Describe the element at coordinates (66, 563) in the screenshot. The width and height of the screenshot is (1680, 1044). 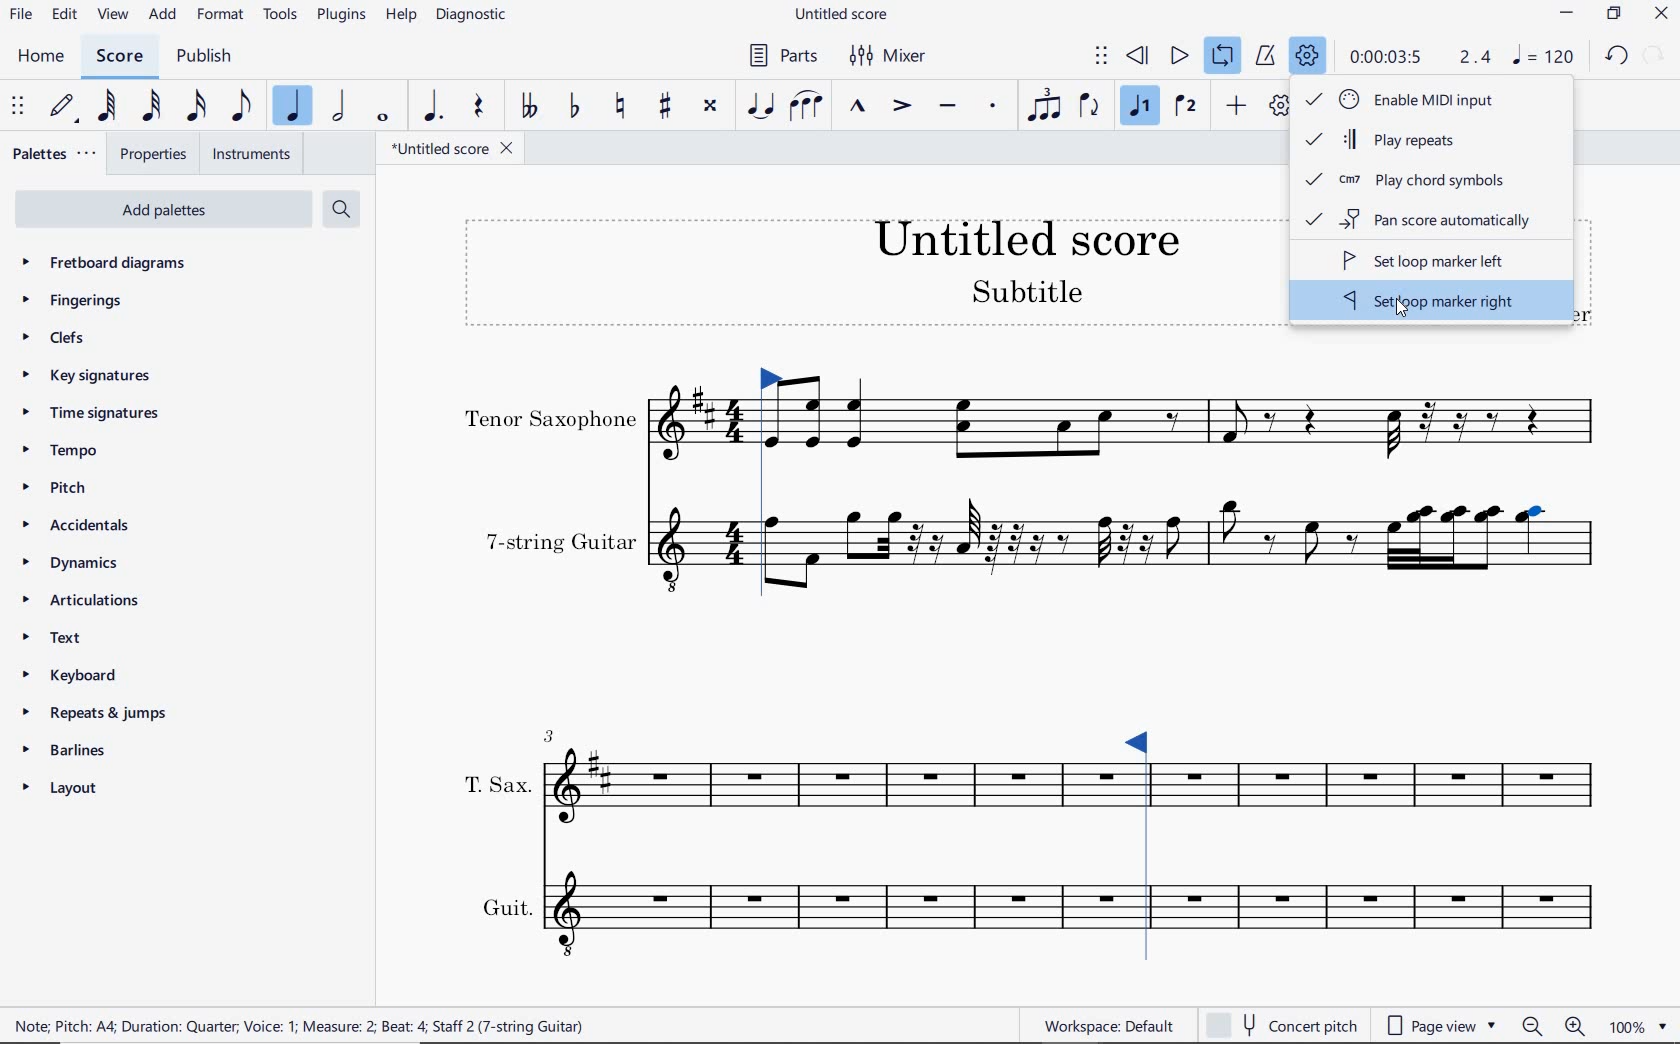
I see `DYNAMICS` at that location.